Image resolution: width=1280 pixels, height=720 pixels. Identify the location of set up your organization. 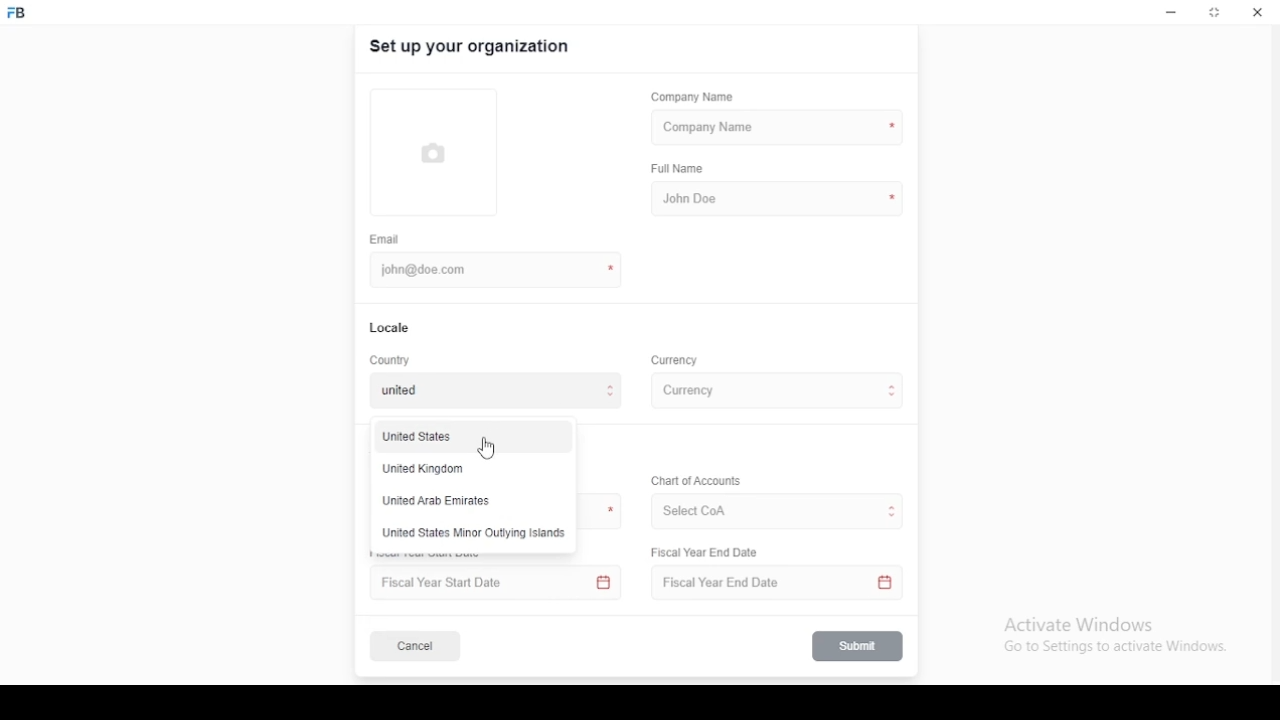
(471, 47).